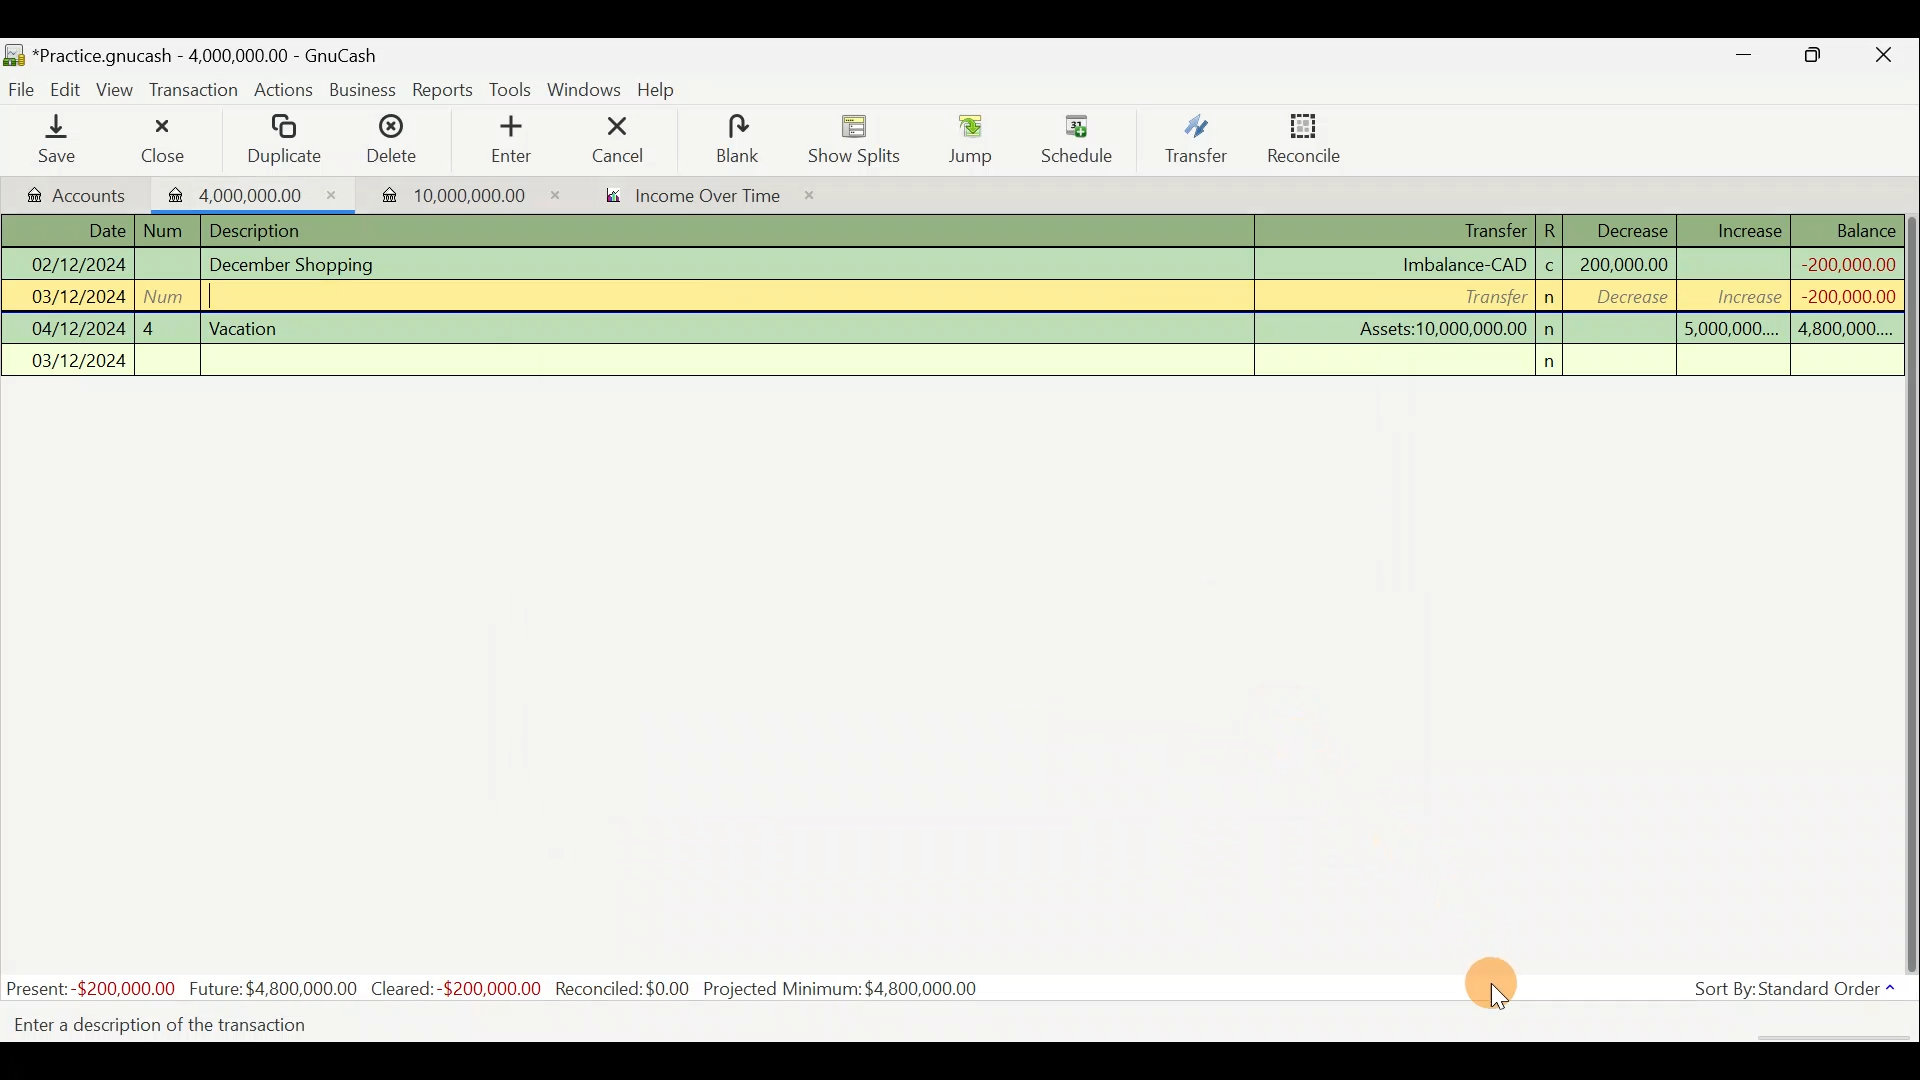 The width and height of the screenshot is (1920, 1080). Describe the element at coordinates (169, 295) in the screenshot. I see `num` at that location.